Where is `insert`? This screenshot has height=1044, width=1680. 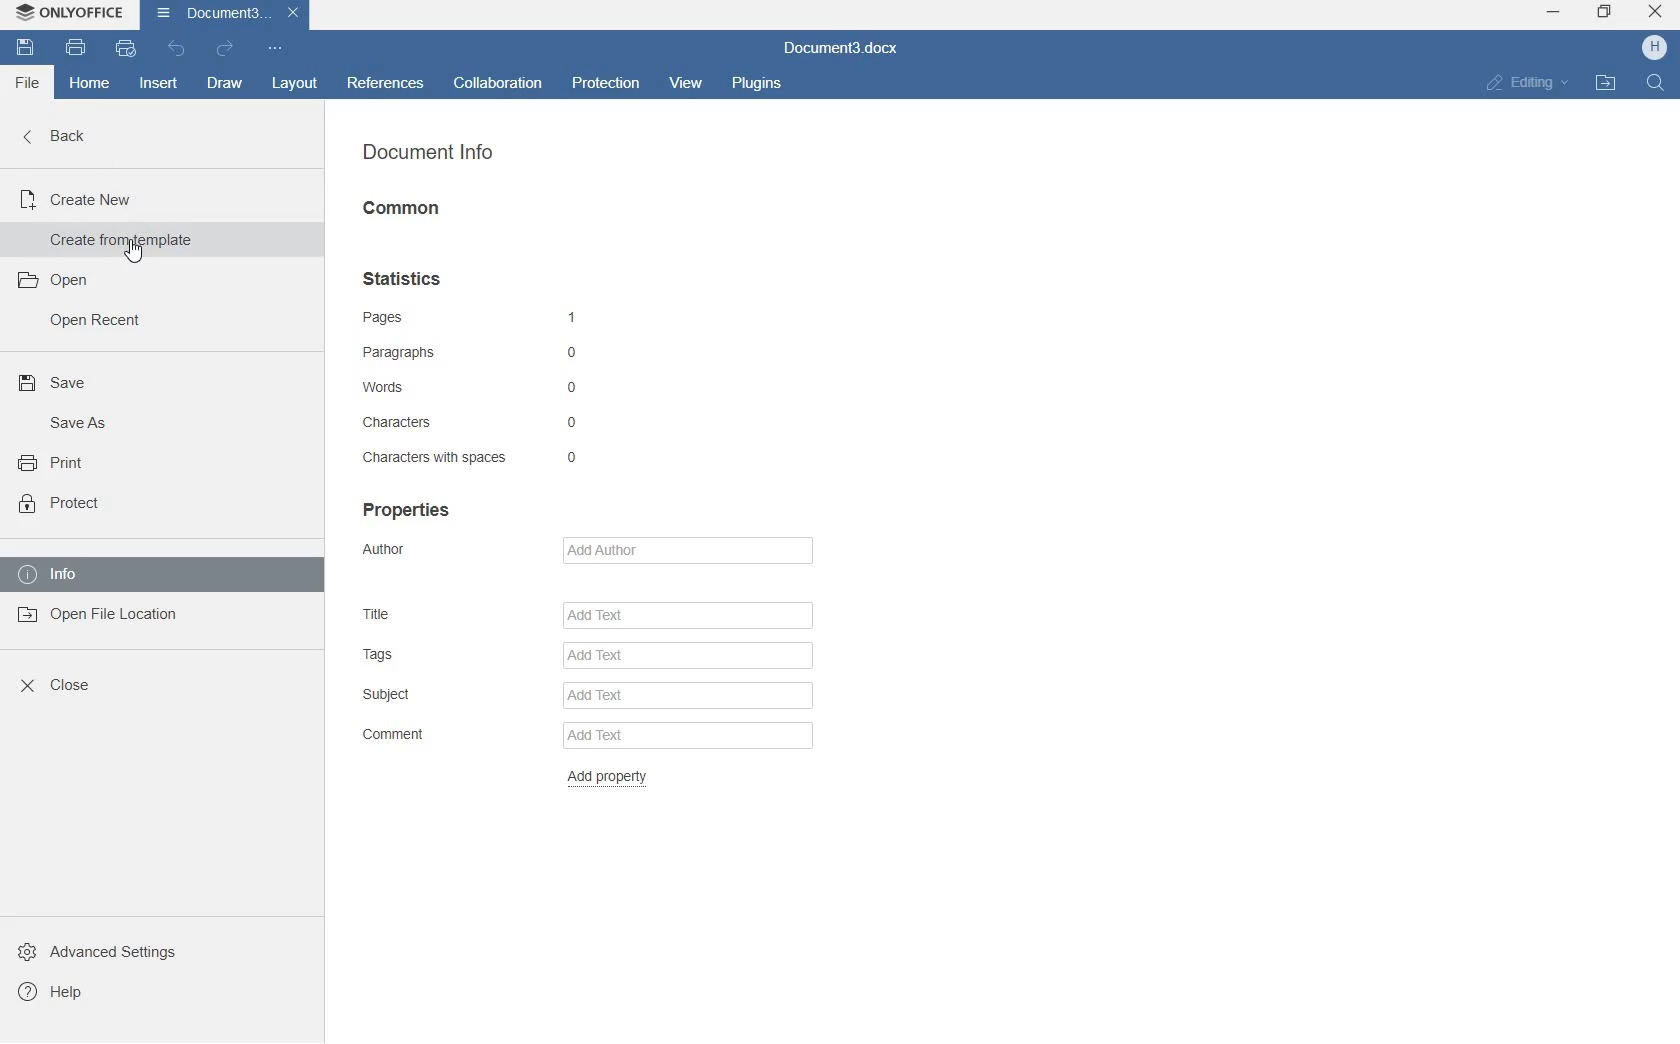 insert is located at coordinates (157, 82).